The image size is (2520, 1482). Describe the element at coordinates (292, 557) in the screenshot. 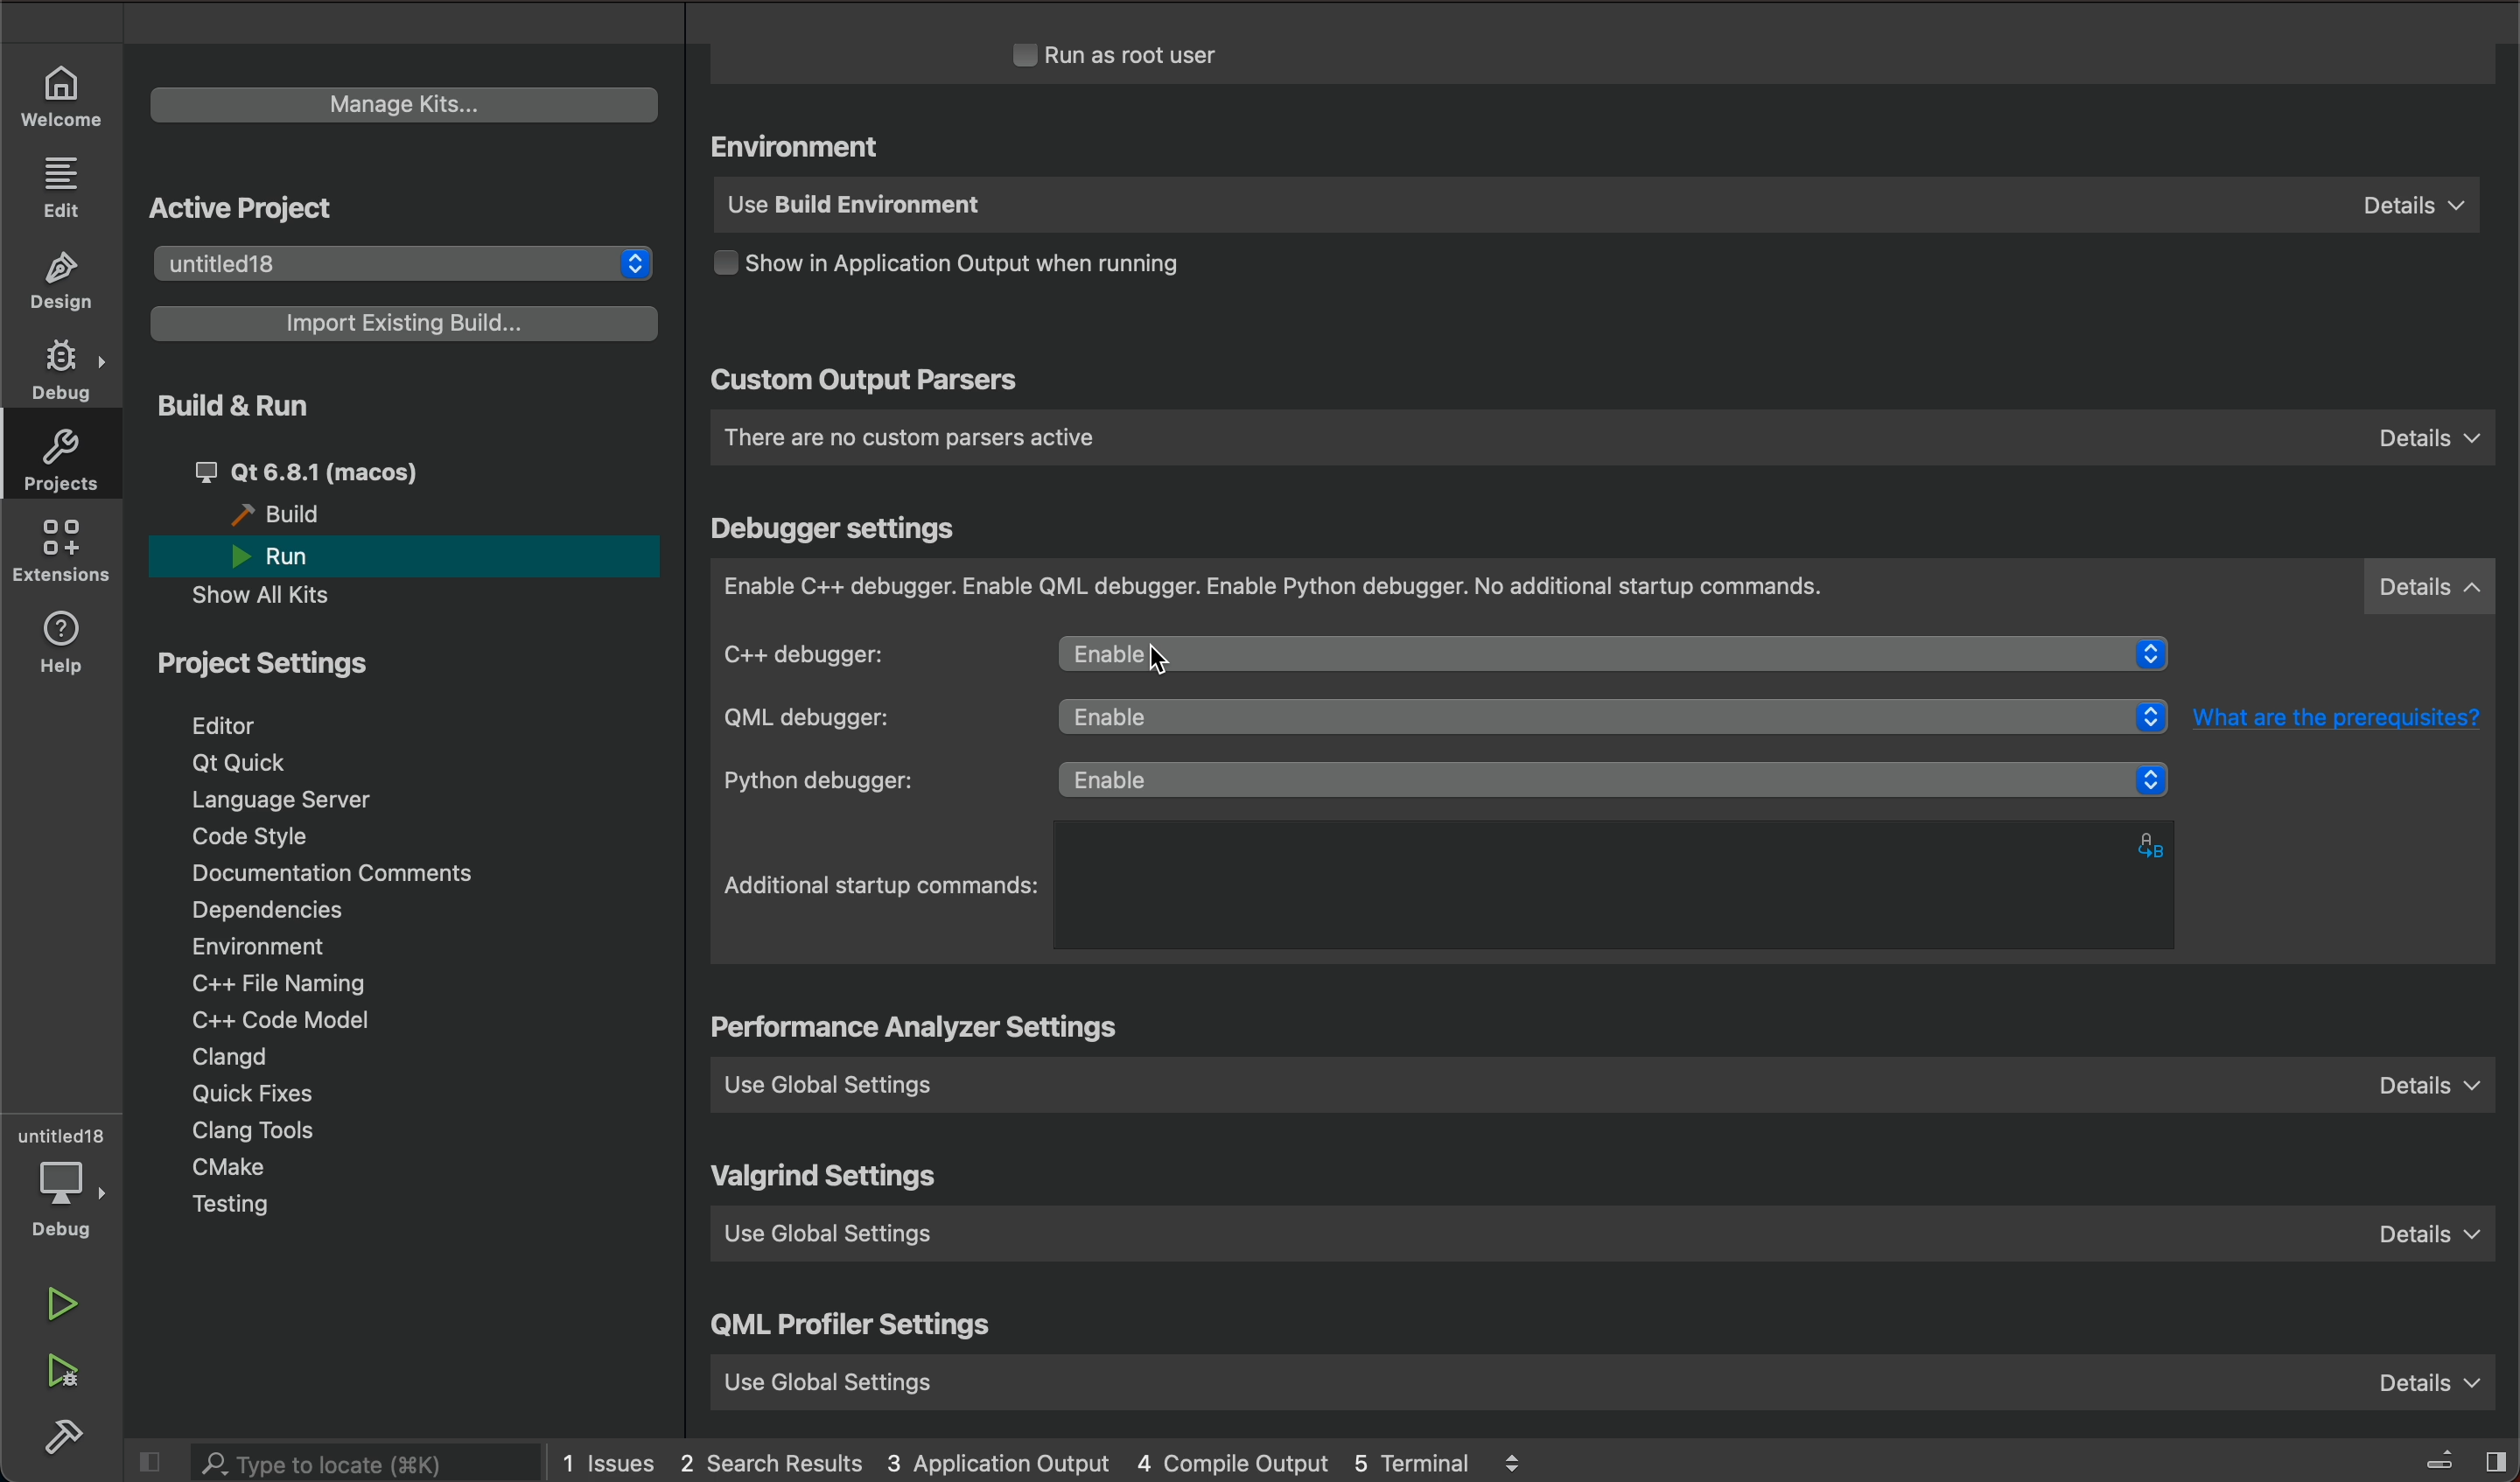

I see `run` at that location.